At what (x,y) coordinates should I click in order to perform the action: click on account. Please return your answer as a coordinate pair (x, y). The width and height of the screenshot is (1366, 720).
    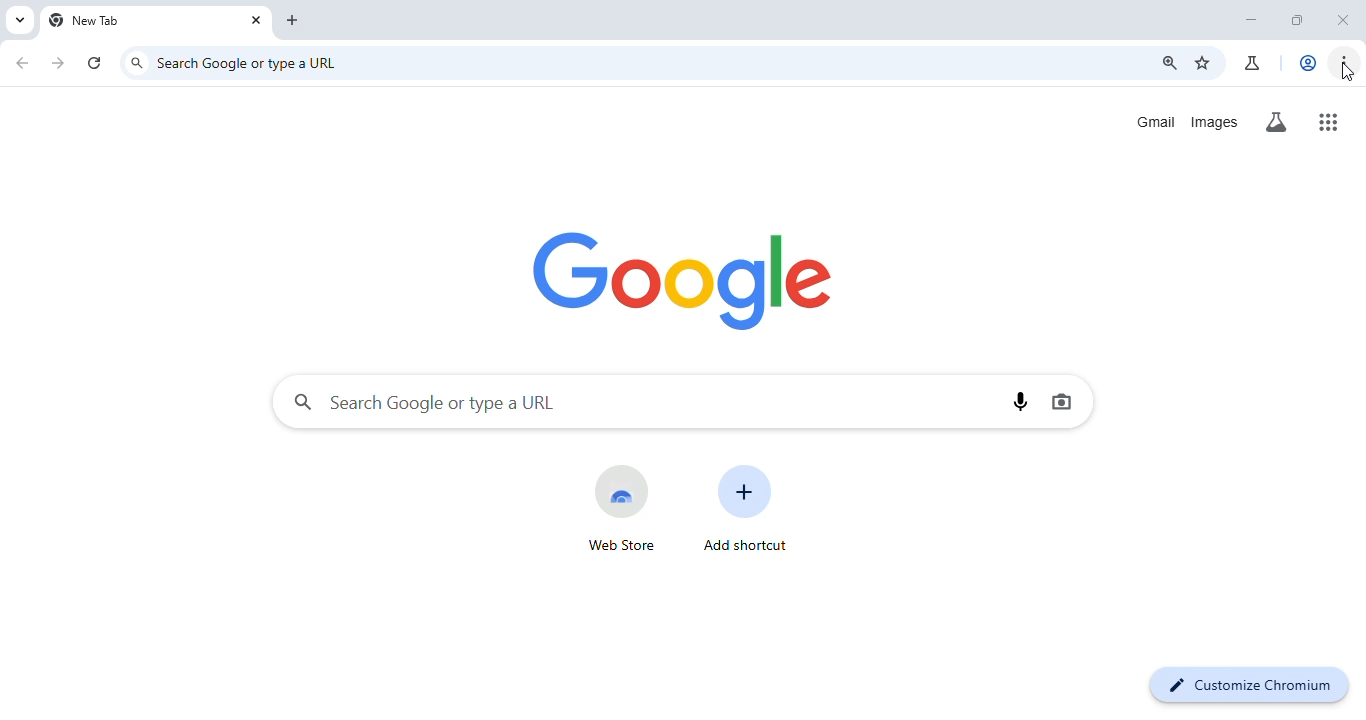
    Looking at the image, I should click on (1310, 62).